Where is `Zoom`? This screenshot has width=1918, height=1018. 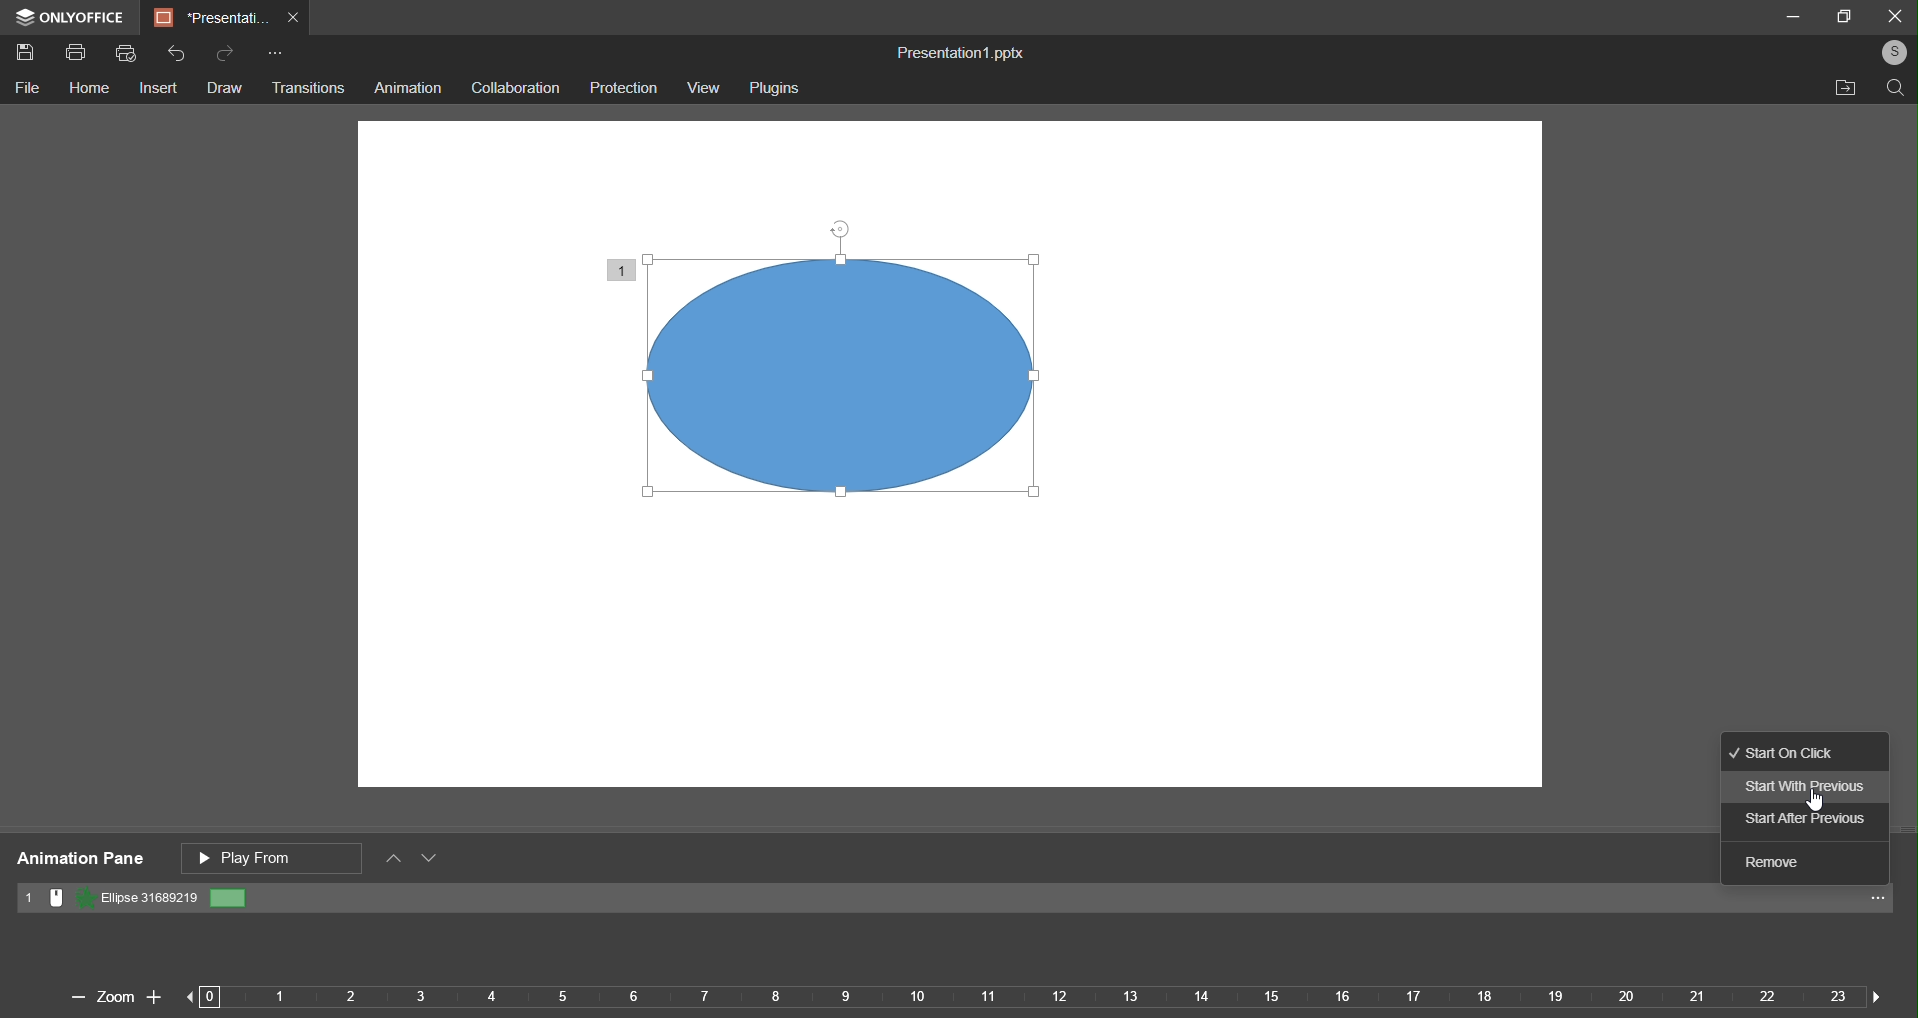
Zoom is located at coordinates (113, 996).